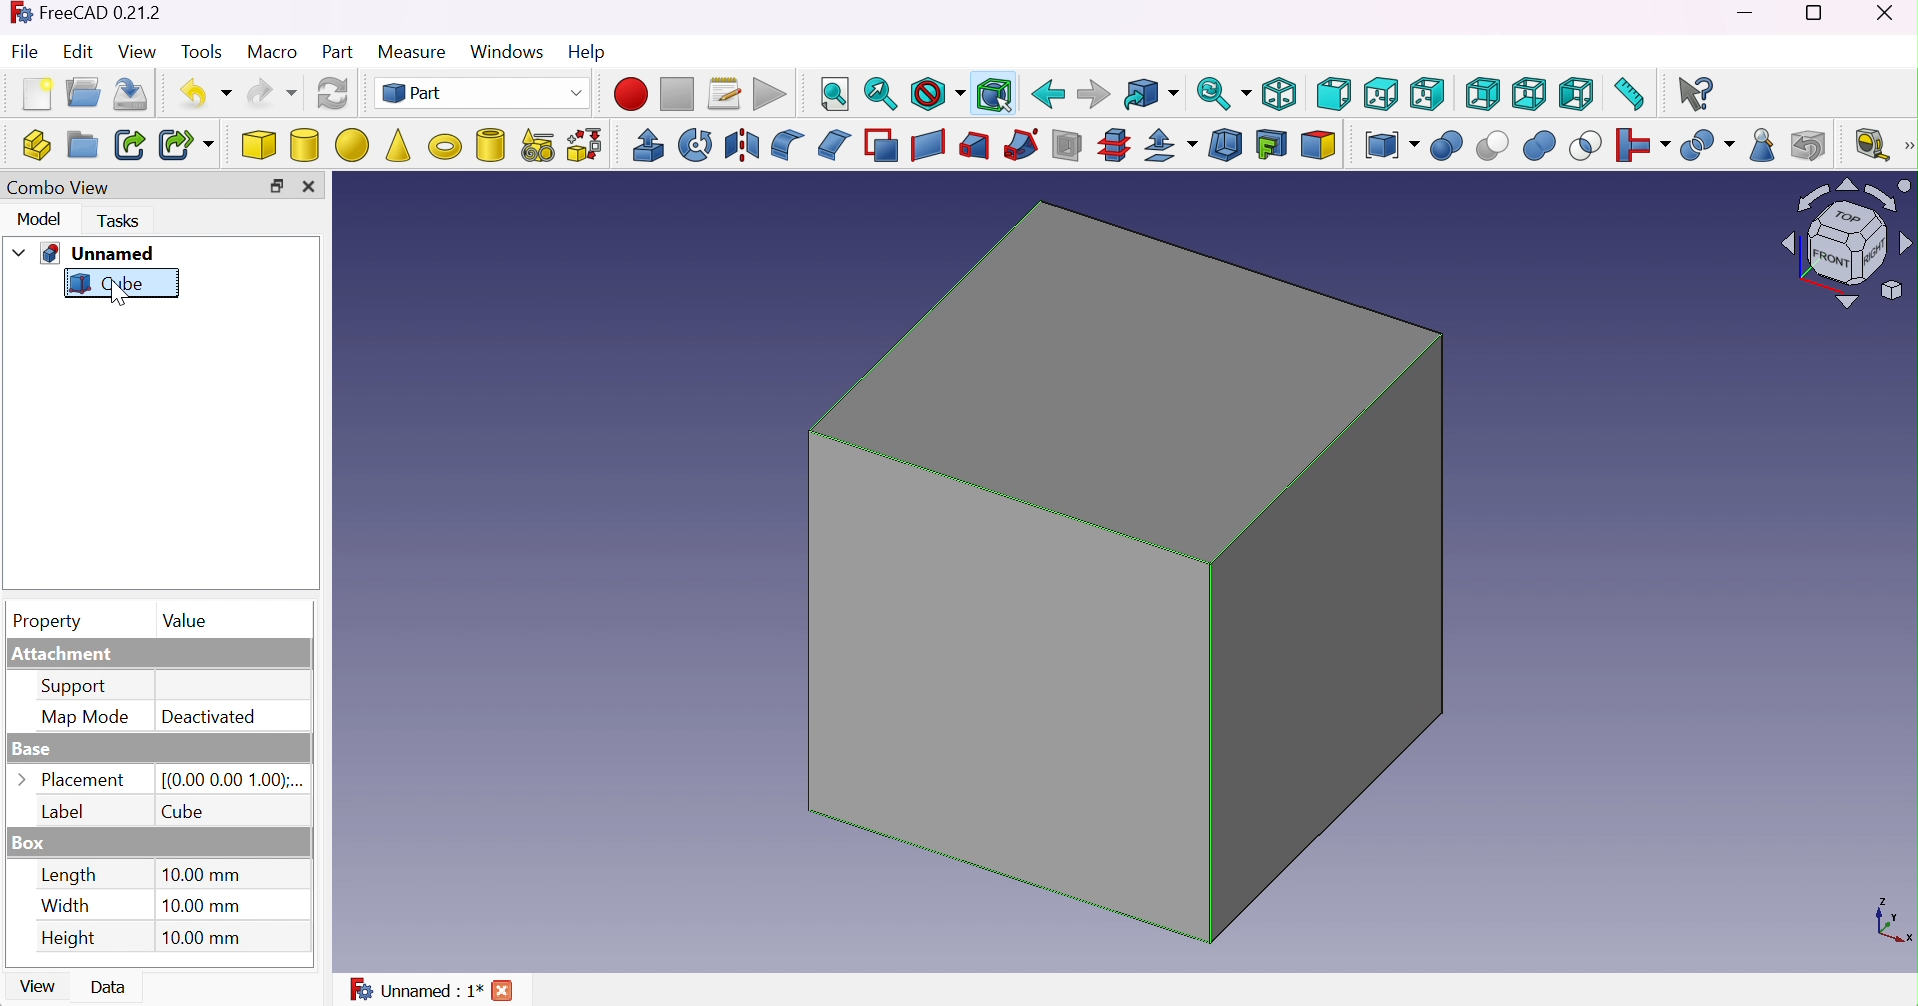 The height and width of the screenshot is (1006, 1918). What do you see at coordinates (281, 188) in the screenshot?
I see `Restore down` at bounding box center [281, 188].